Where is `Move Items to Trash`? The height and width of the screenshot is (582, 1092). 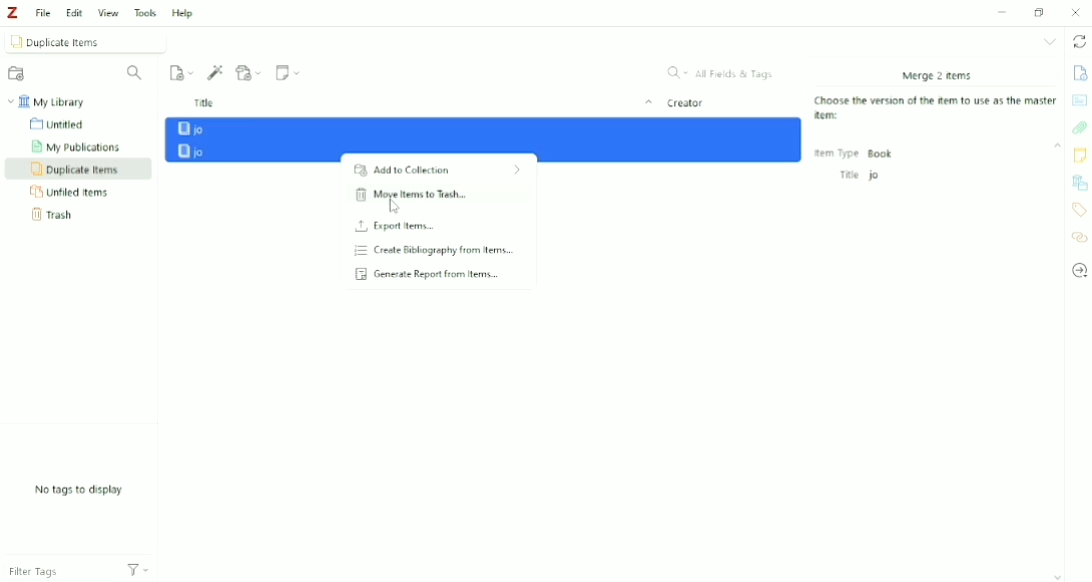 Move Items to Trash is located at coordinates (437, 199).